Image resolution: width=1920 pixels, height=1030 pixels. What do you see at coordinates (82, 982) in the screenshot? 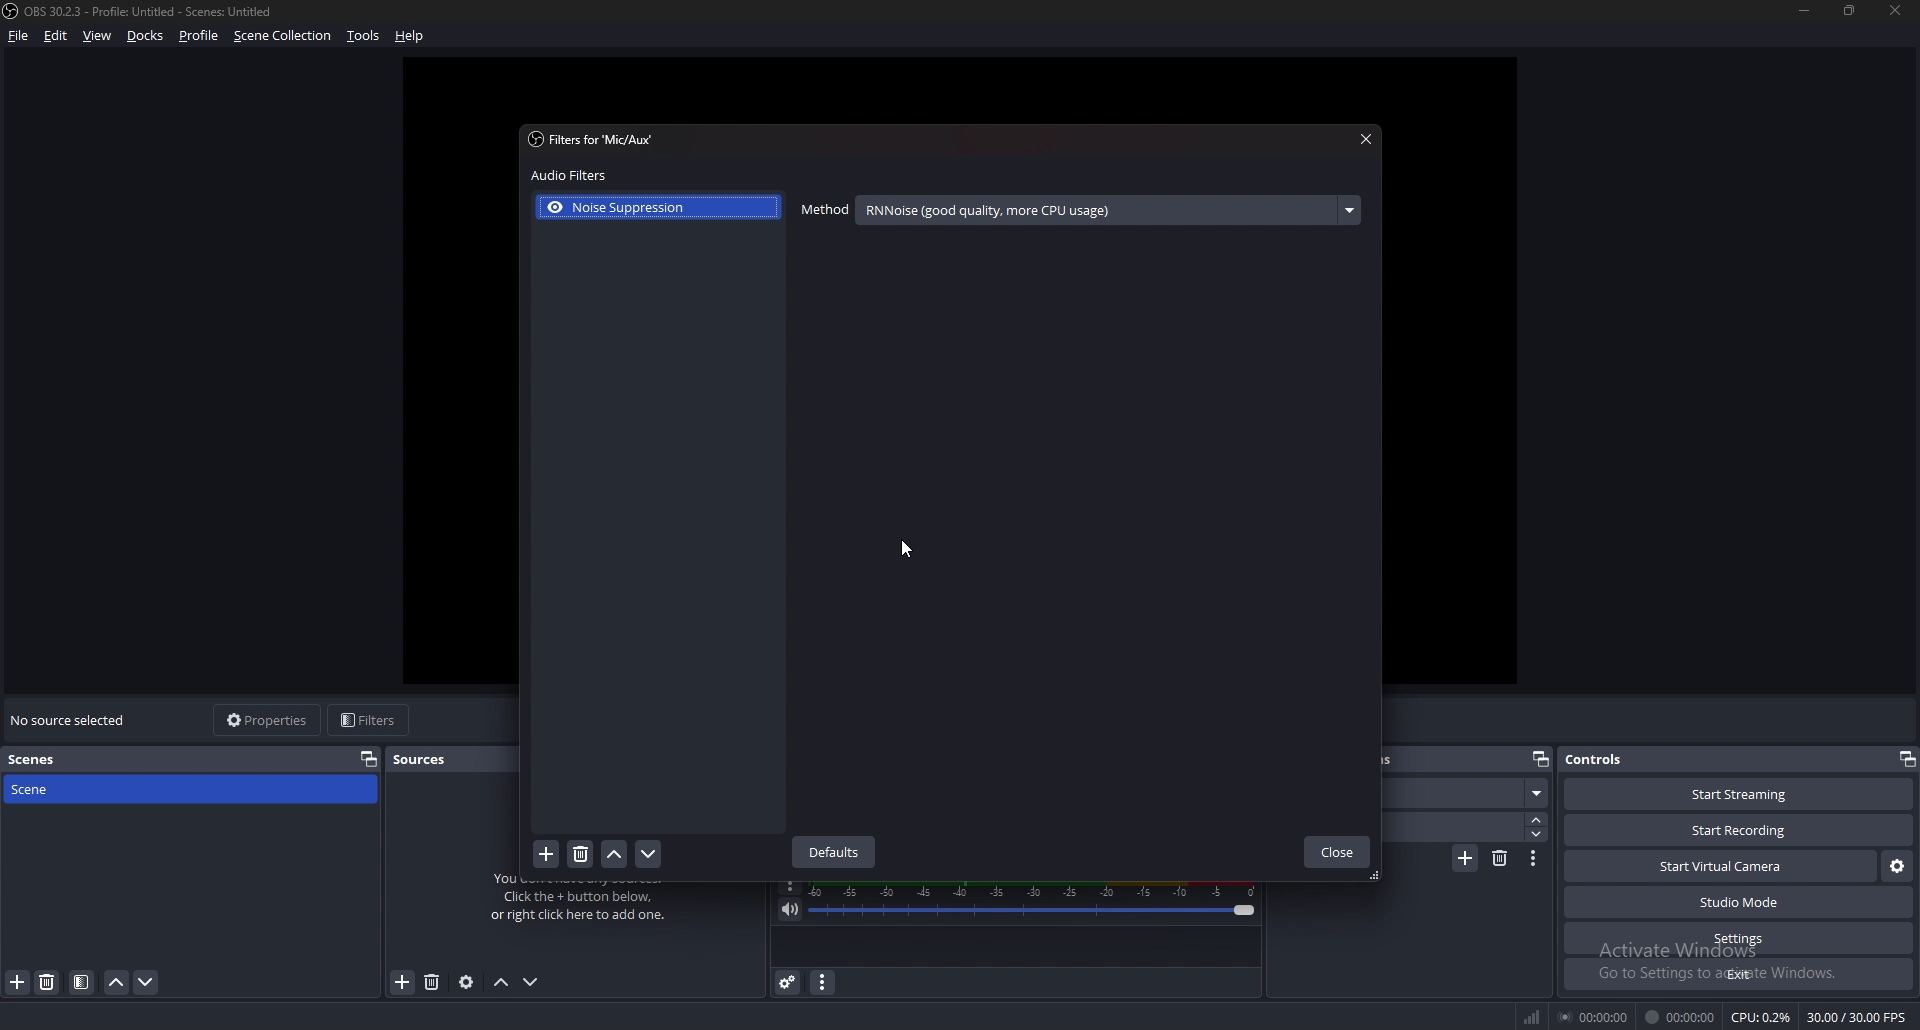
I see `filter` at bounding box center [82, 982].